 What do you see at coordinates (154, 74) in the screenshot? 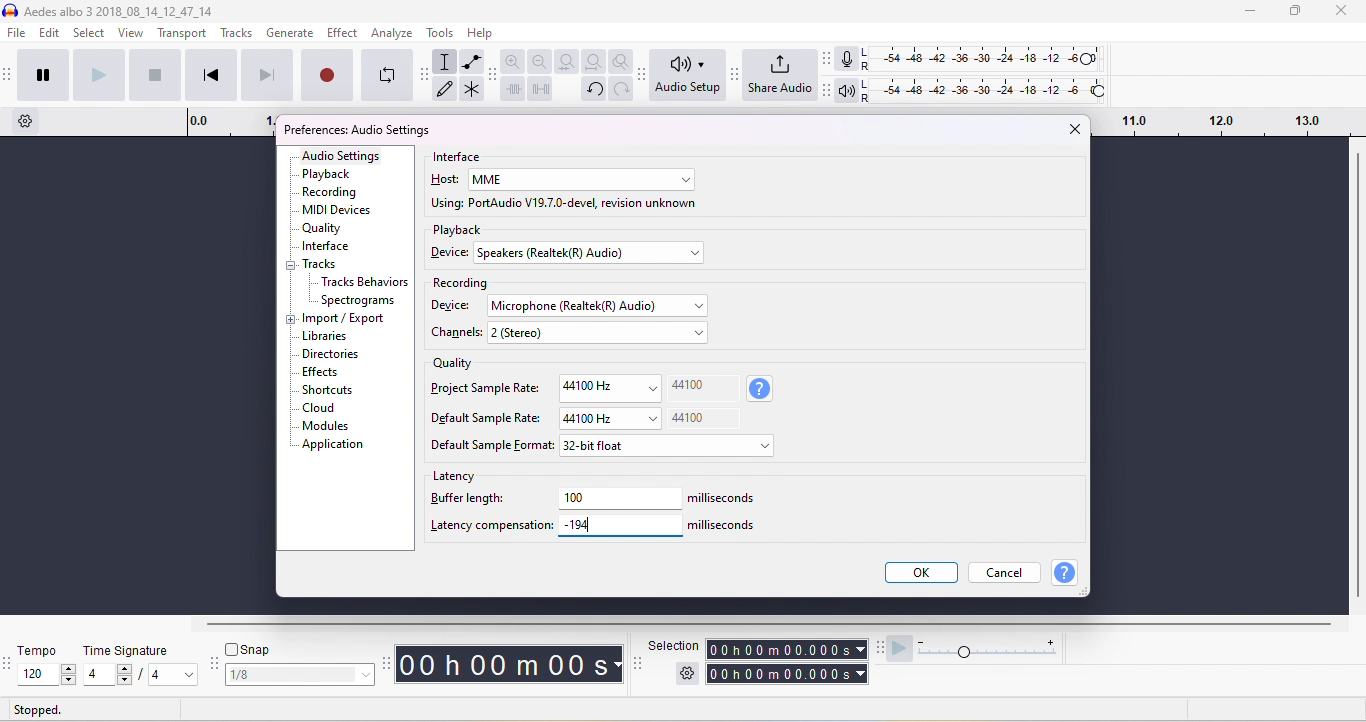
I see `stop` at bounding box center [154, 74].